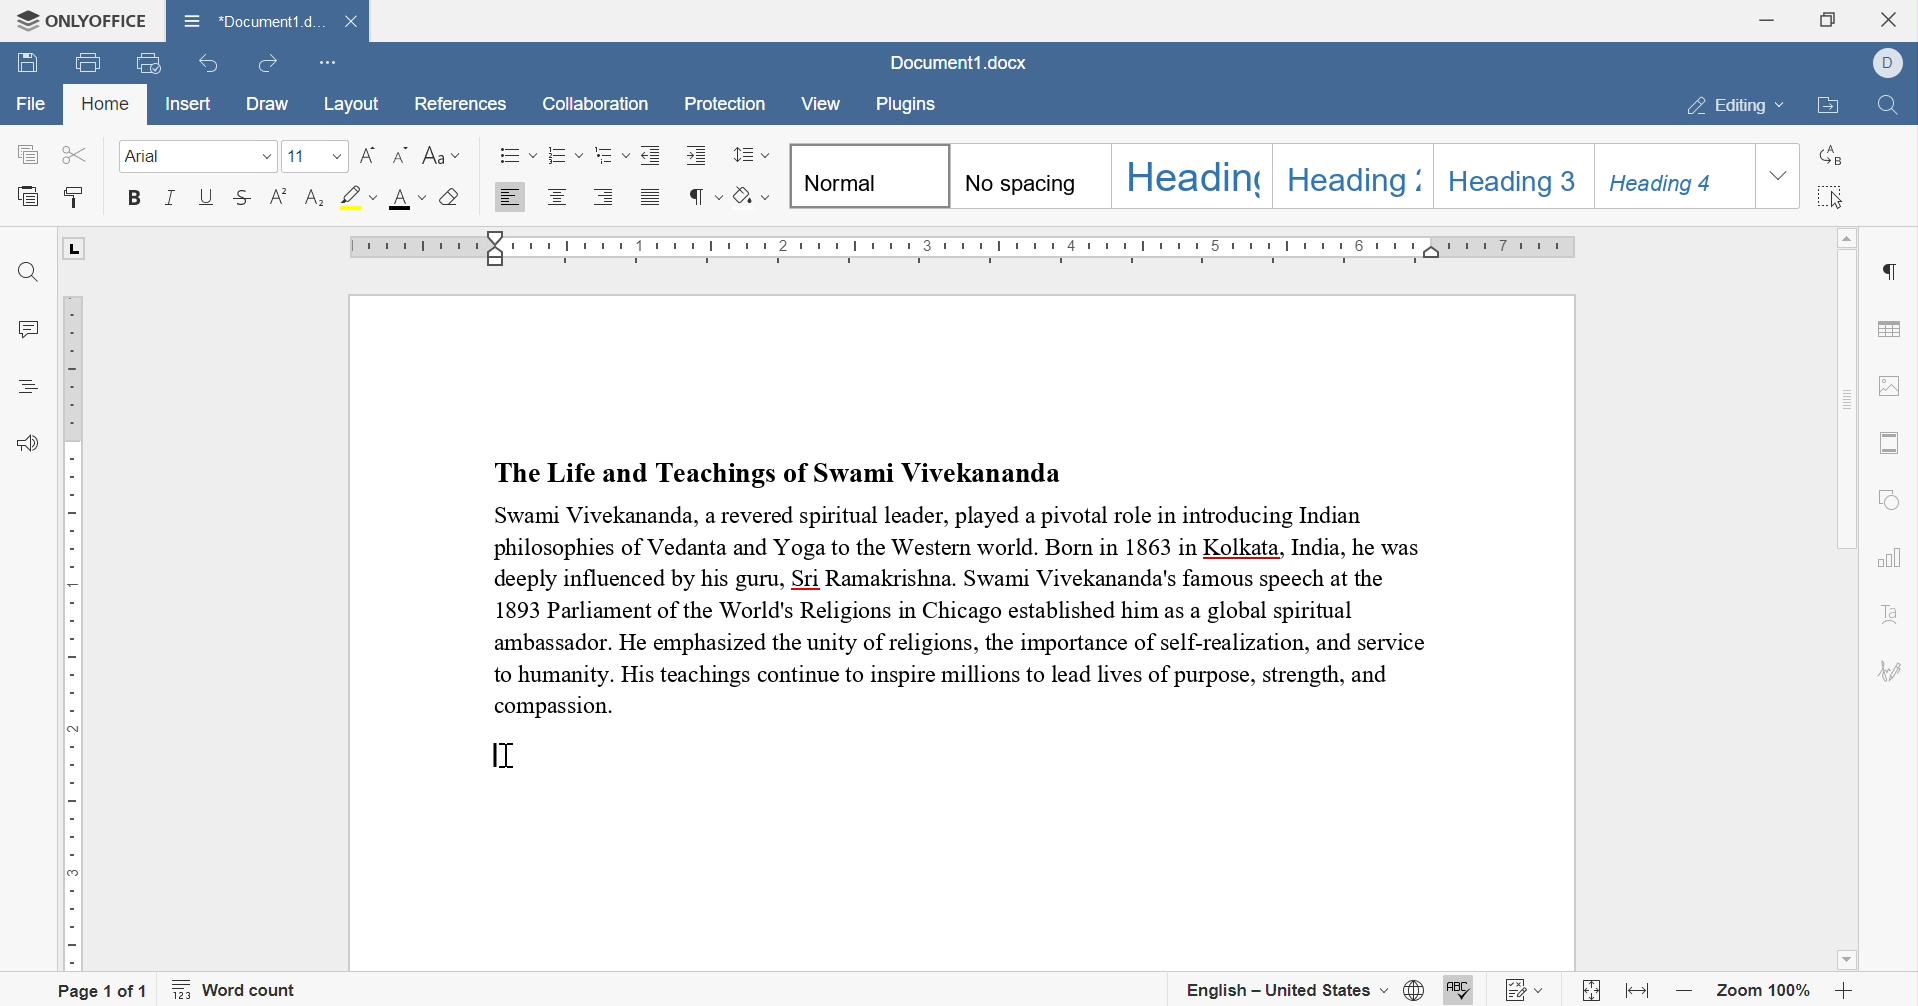  Describe the element at coordinates (78, 153) in the screenshot. I see `cut` at that location.